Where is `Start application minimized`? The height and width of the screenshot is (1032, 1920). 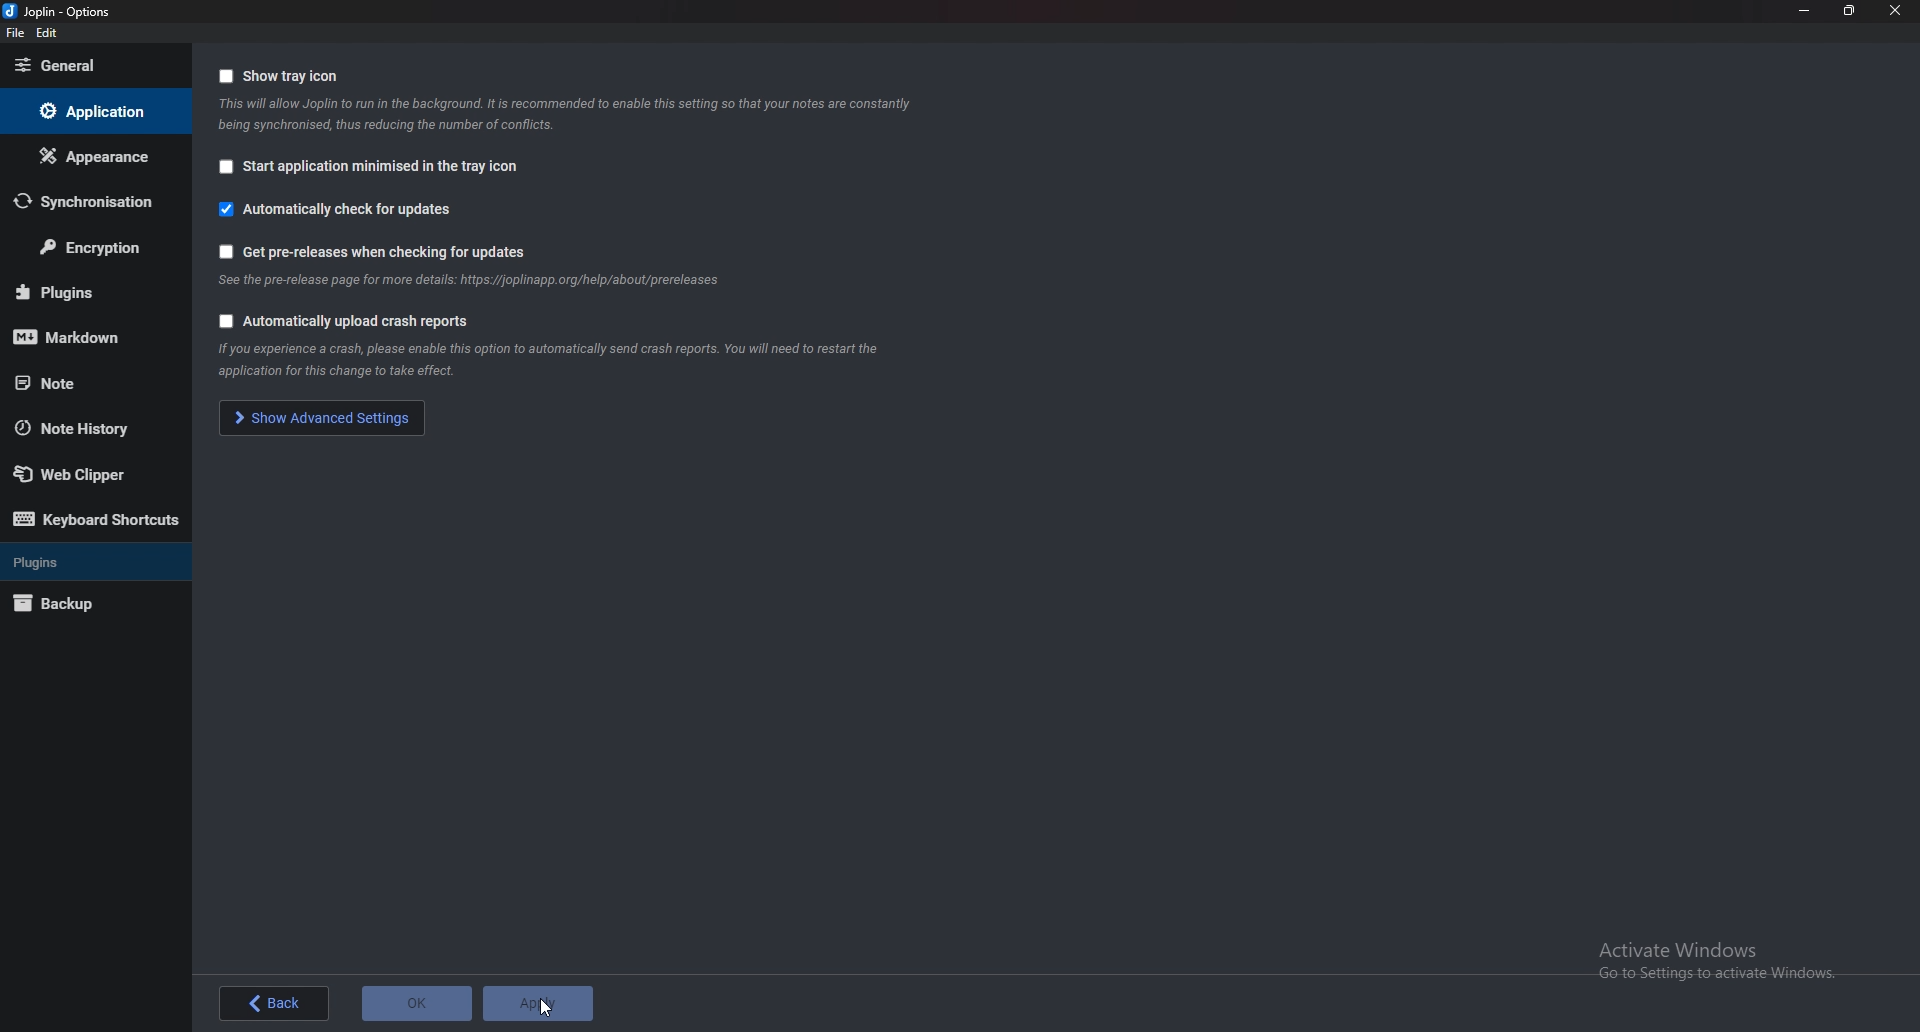
Start application minimized is located at coordinates (385, 166).